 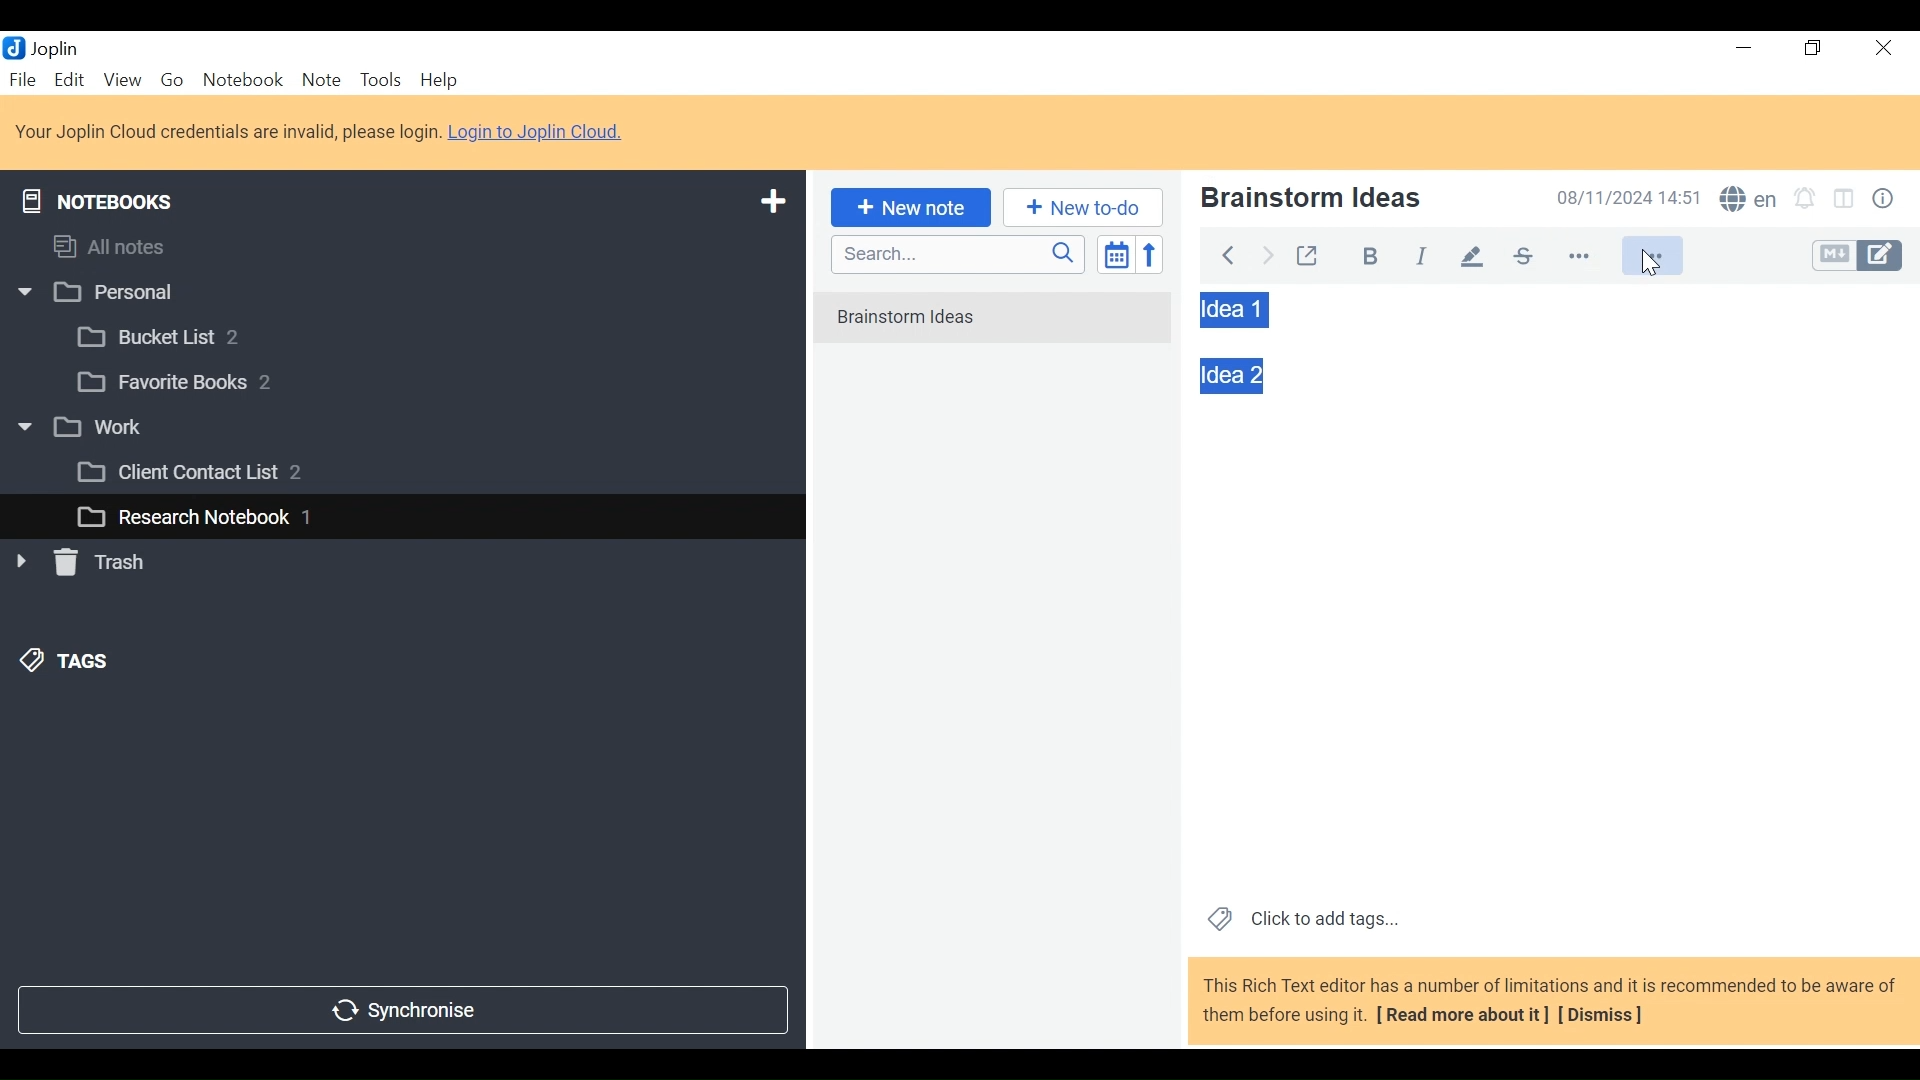 I want to click on v [3 work, so click(x=103, y=428).